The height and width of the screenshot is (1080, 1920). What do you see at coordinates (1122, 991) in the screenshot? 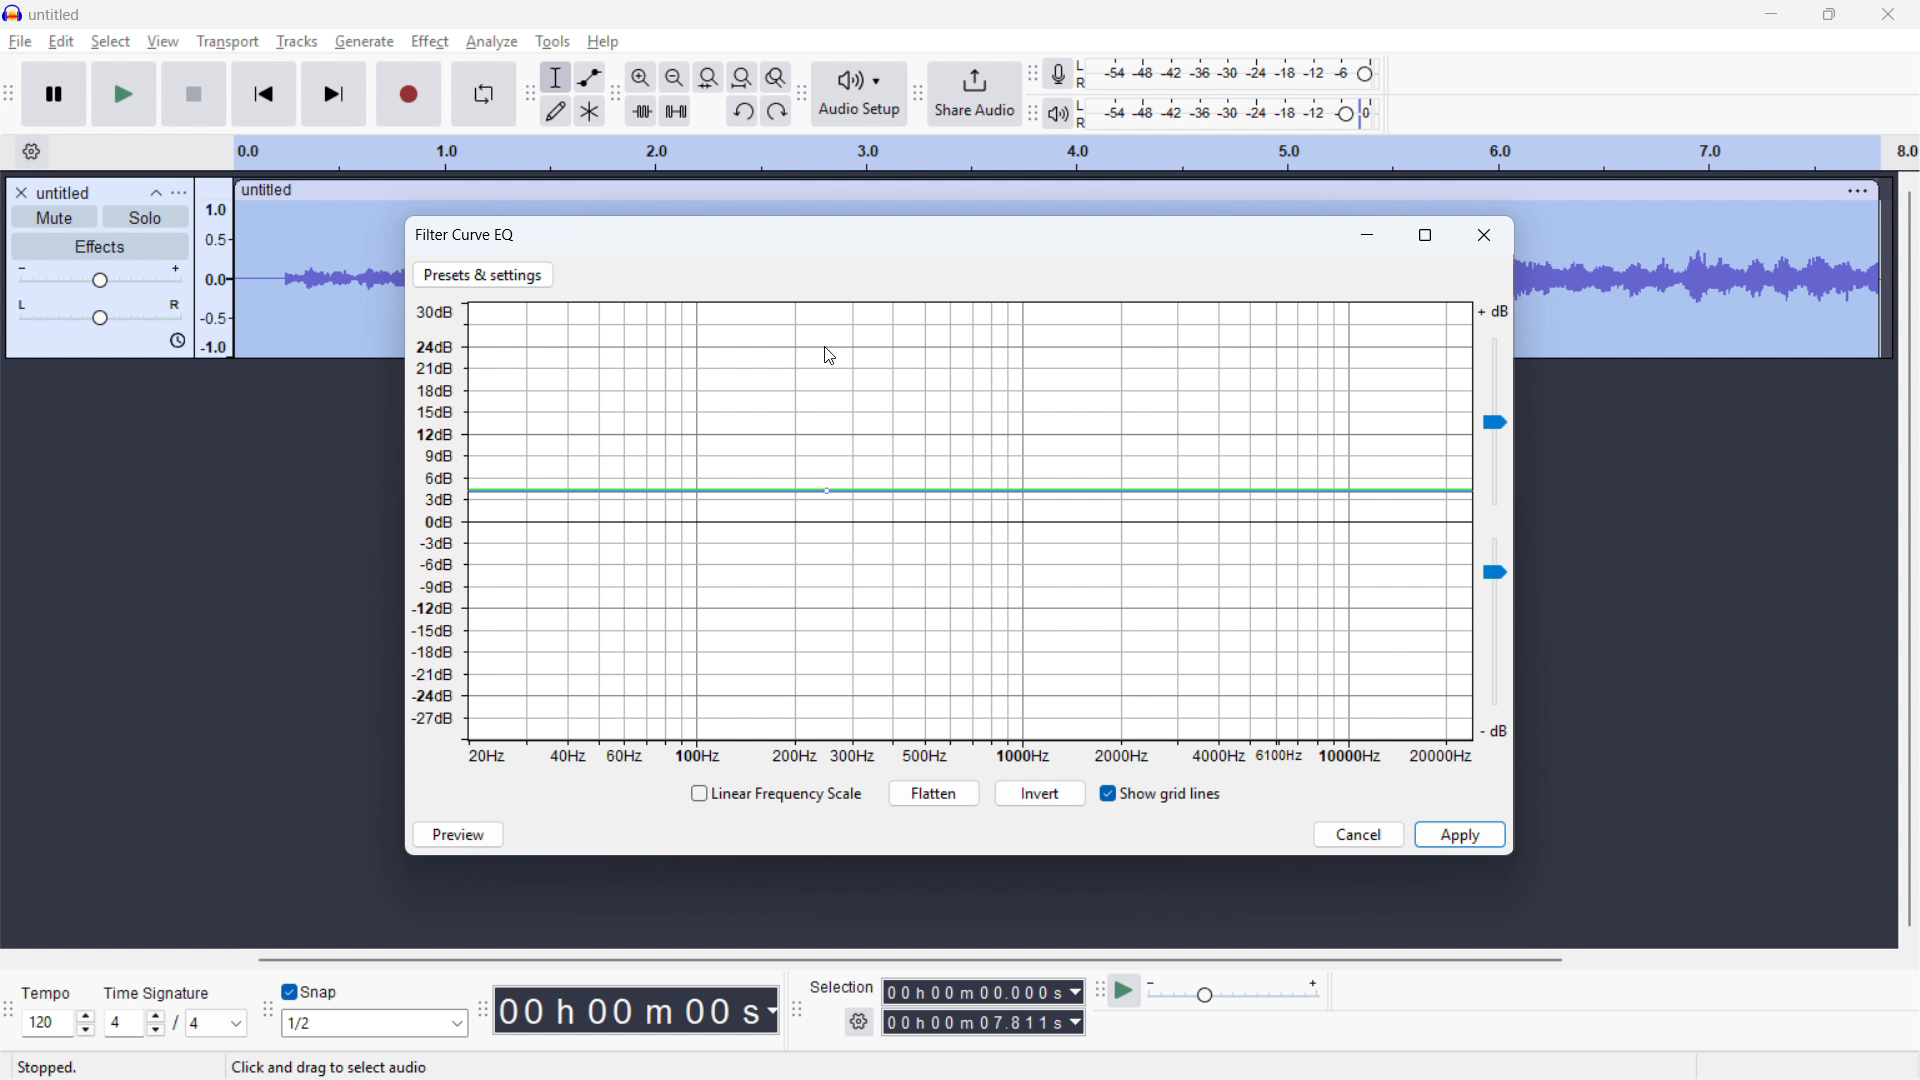
I see `Play at speed ` at bounding box center [1122, 991].